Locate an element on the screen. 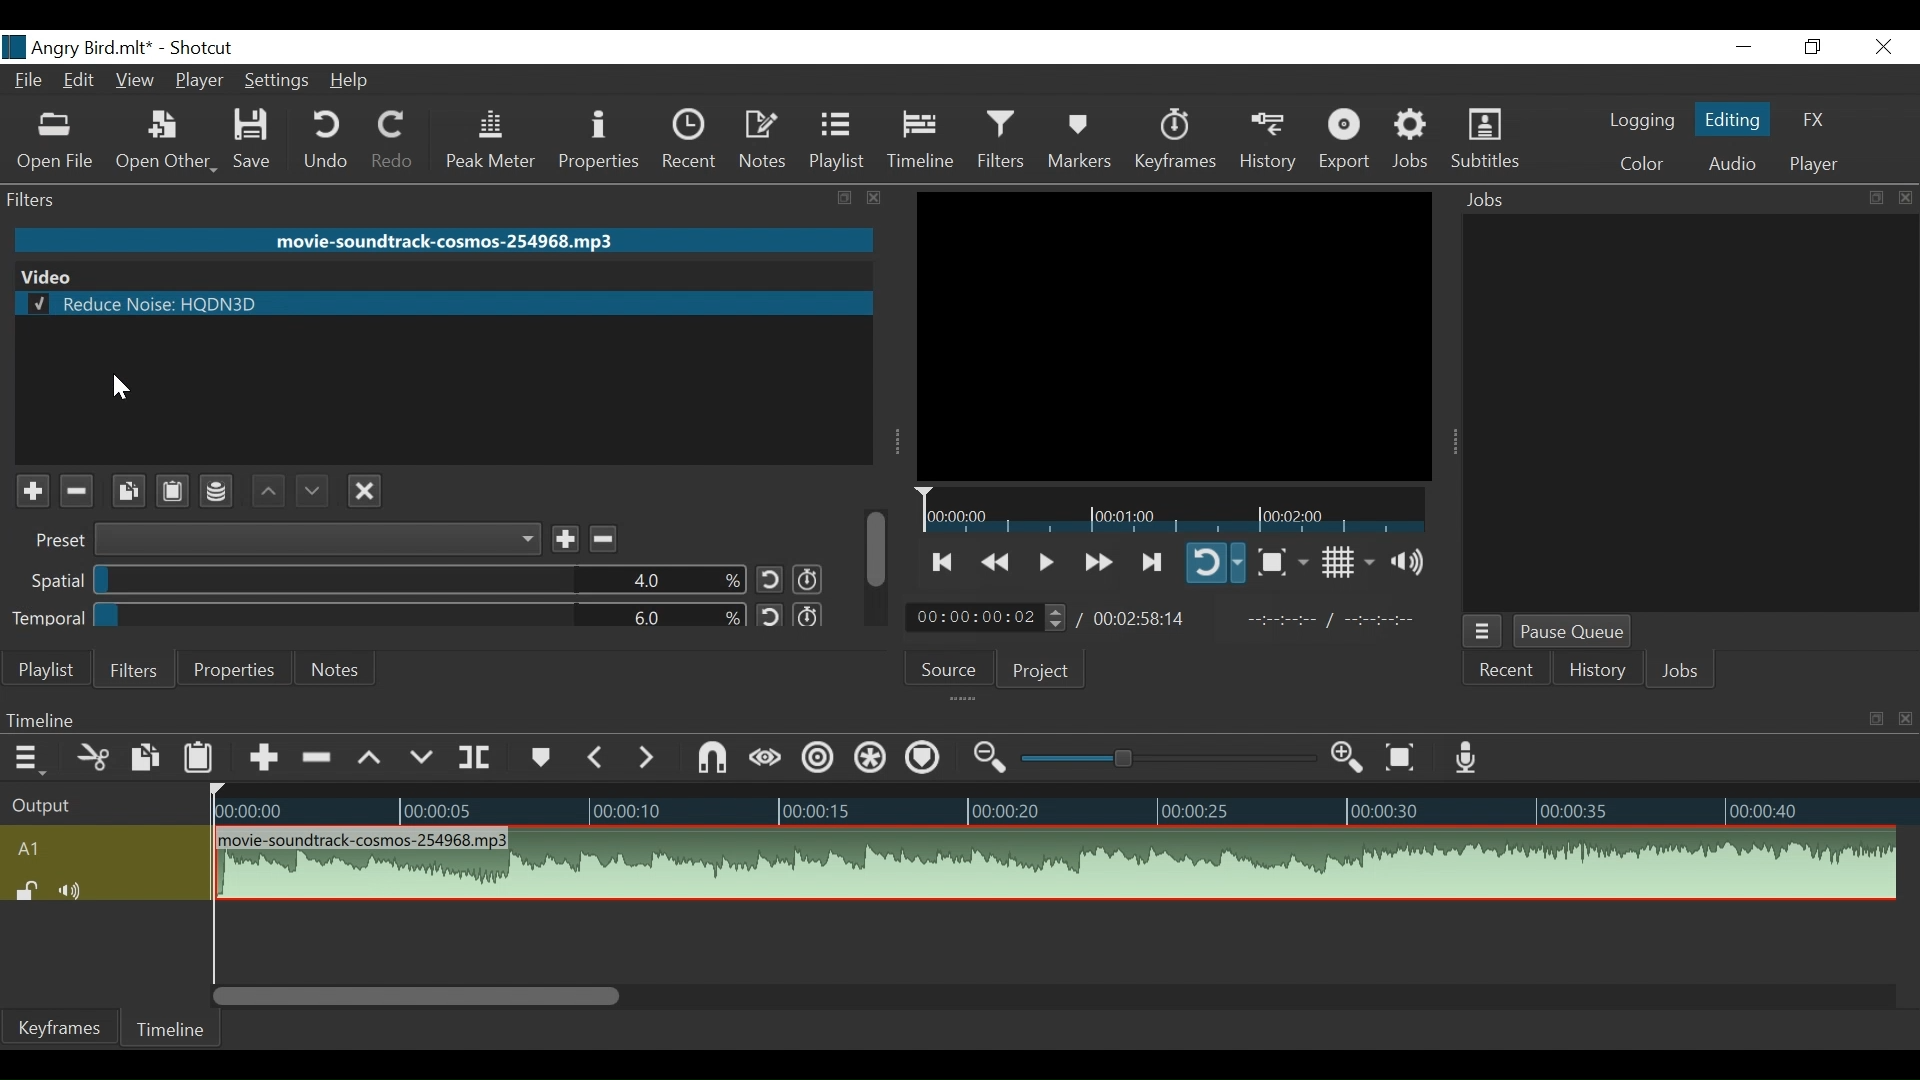 The height and width of the screenshot is (1080, 1920). Peak Meter is located at coordinates (491, 140).